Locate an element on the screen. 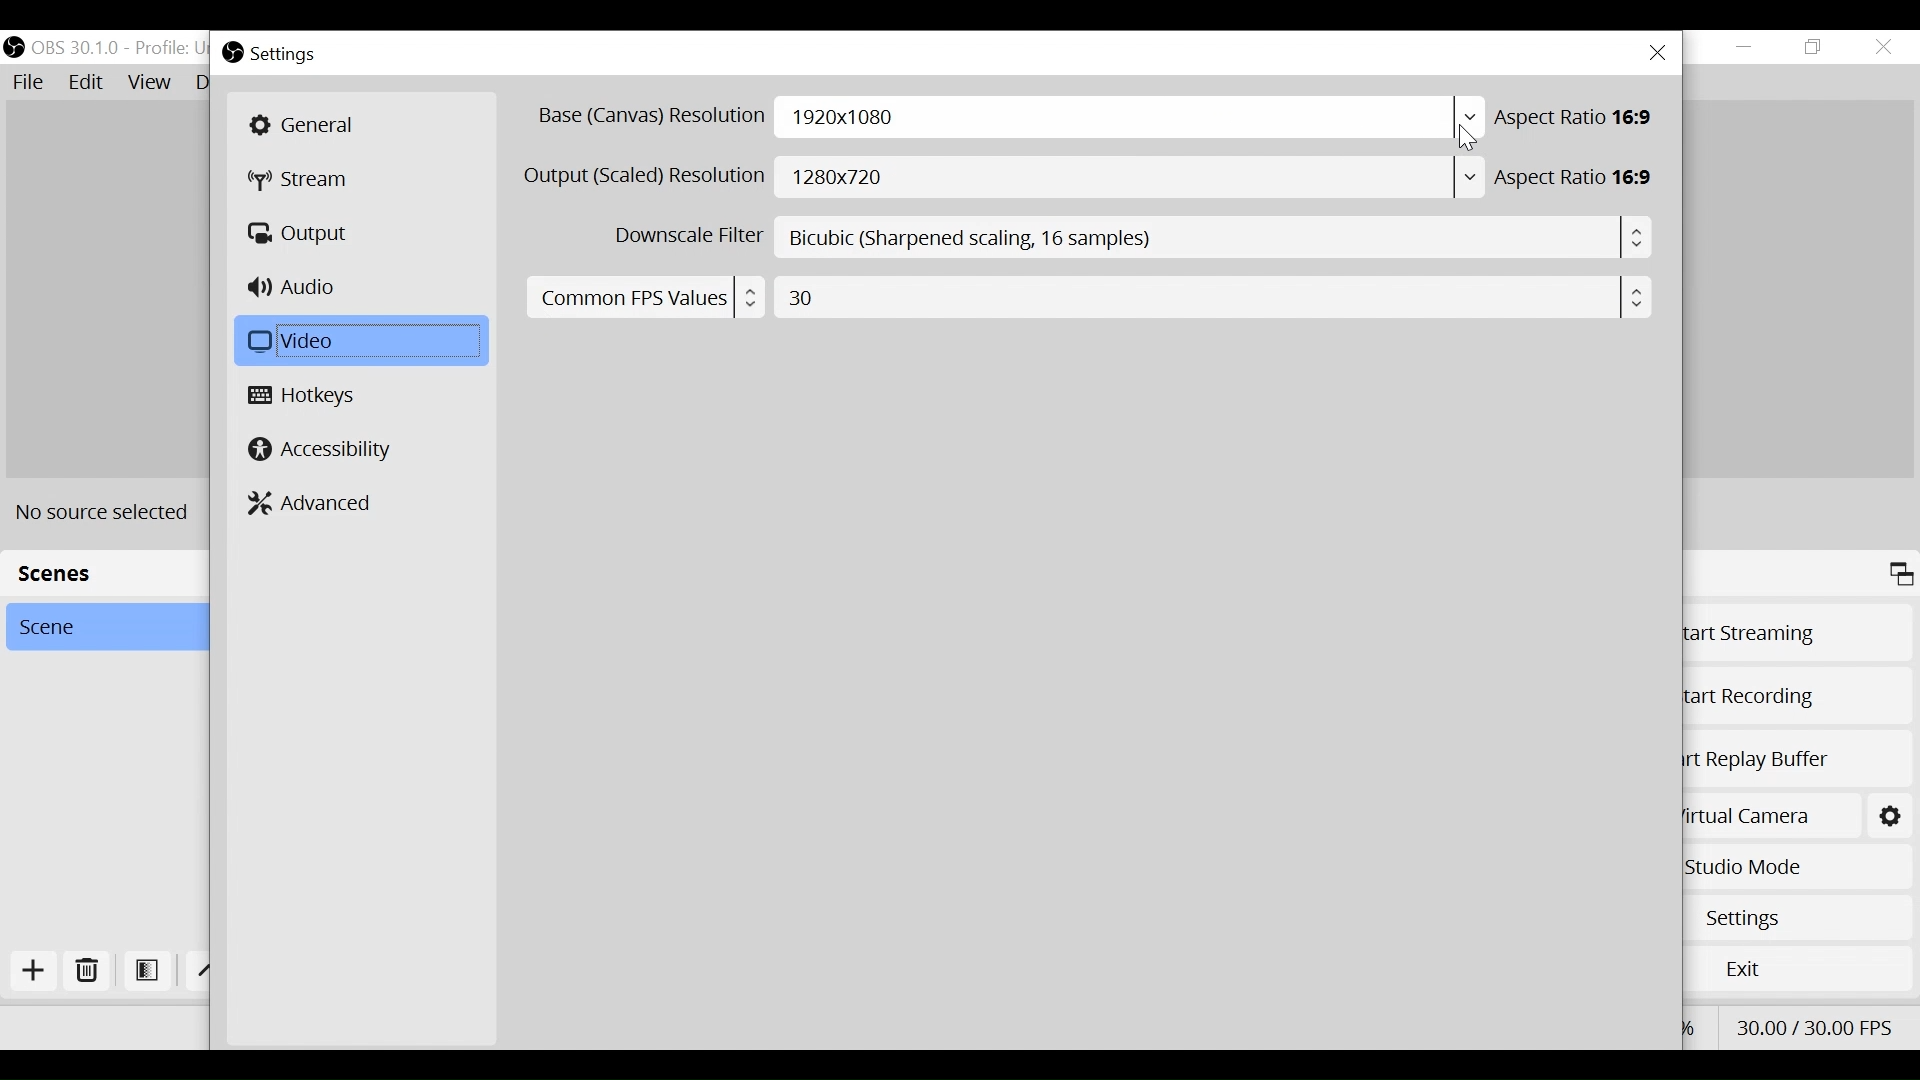 This screenshot has width=1920, height=1080. Output (Scaled)Resolution is located at coordinates (645, 176).